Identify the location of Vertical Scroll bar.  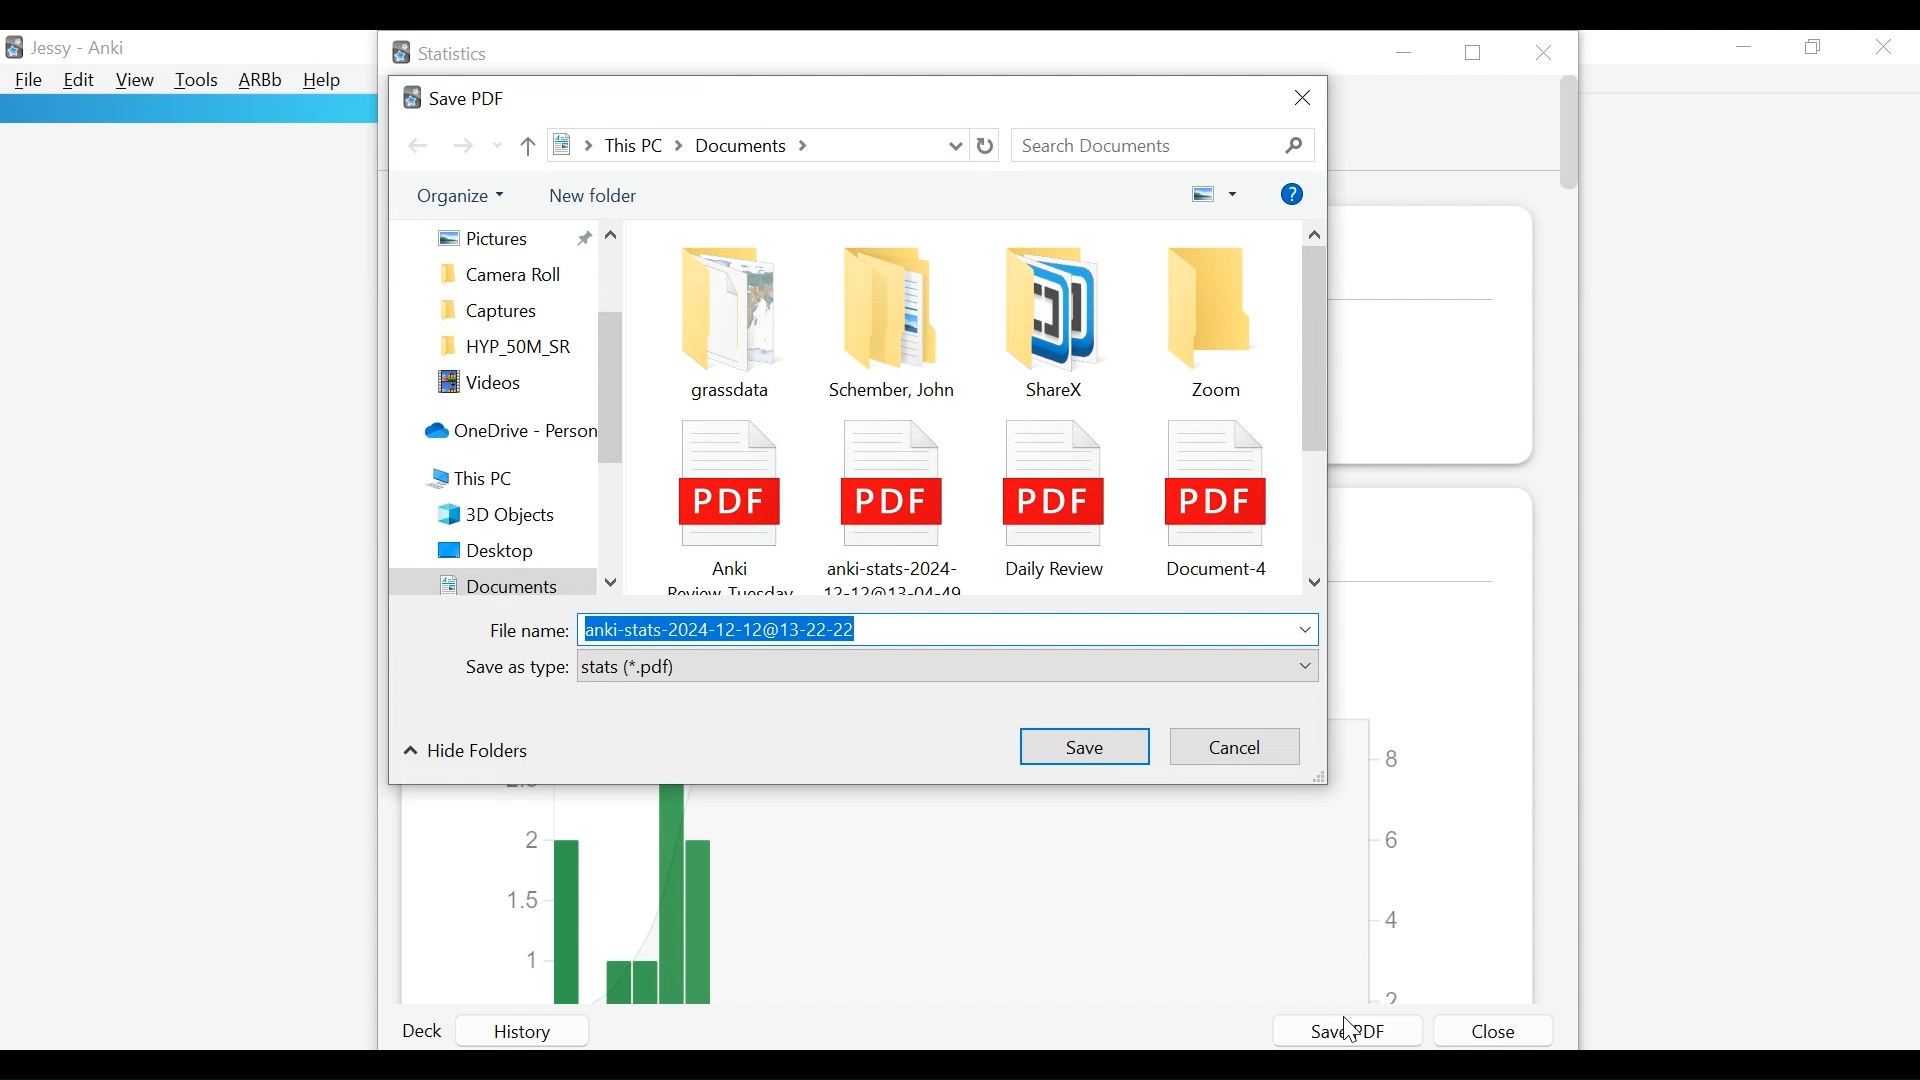
(611, 390).